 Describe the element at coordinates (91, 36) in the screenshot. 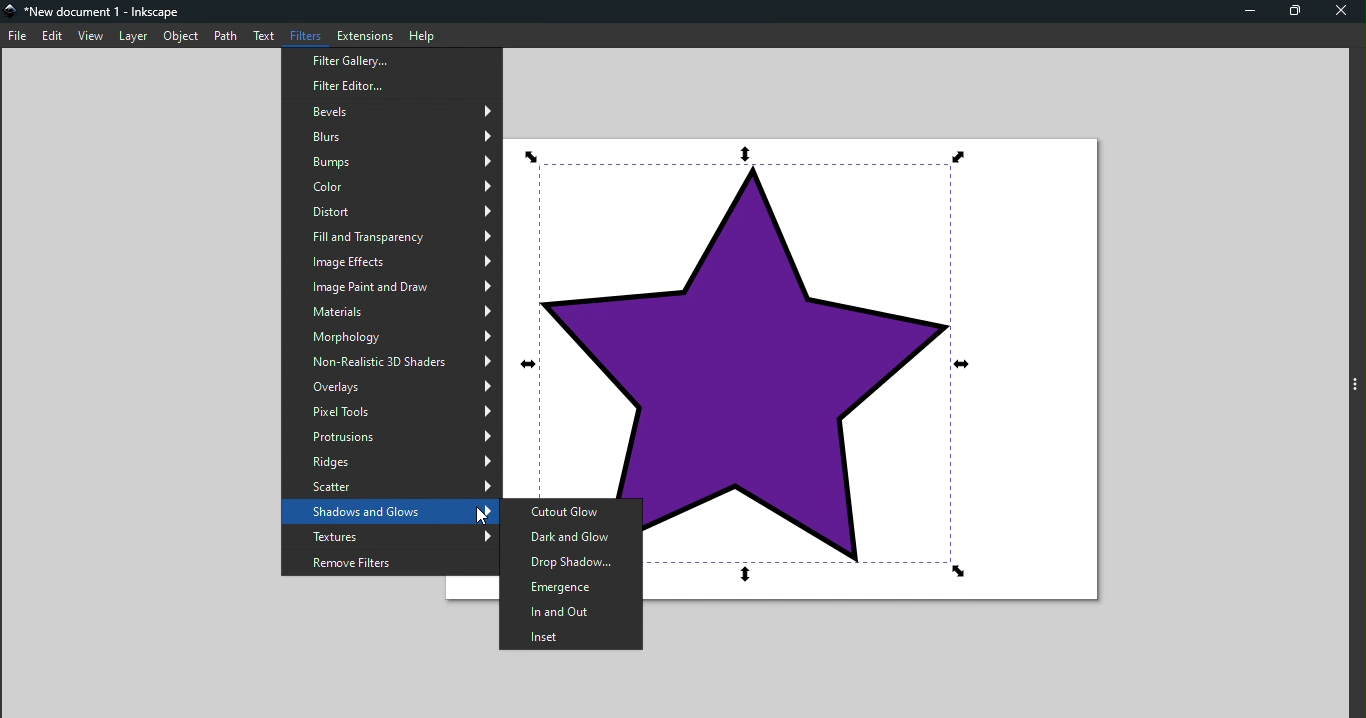

I see `view` at that location.